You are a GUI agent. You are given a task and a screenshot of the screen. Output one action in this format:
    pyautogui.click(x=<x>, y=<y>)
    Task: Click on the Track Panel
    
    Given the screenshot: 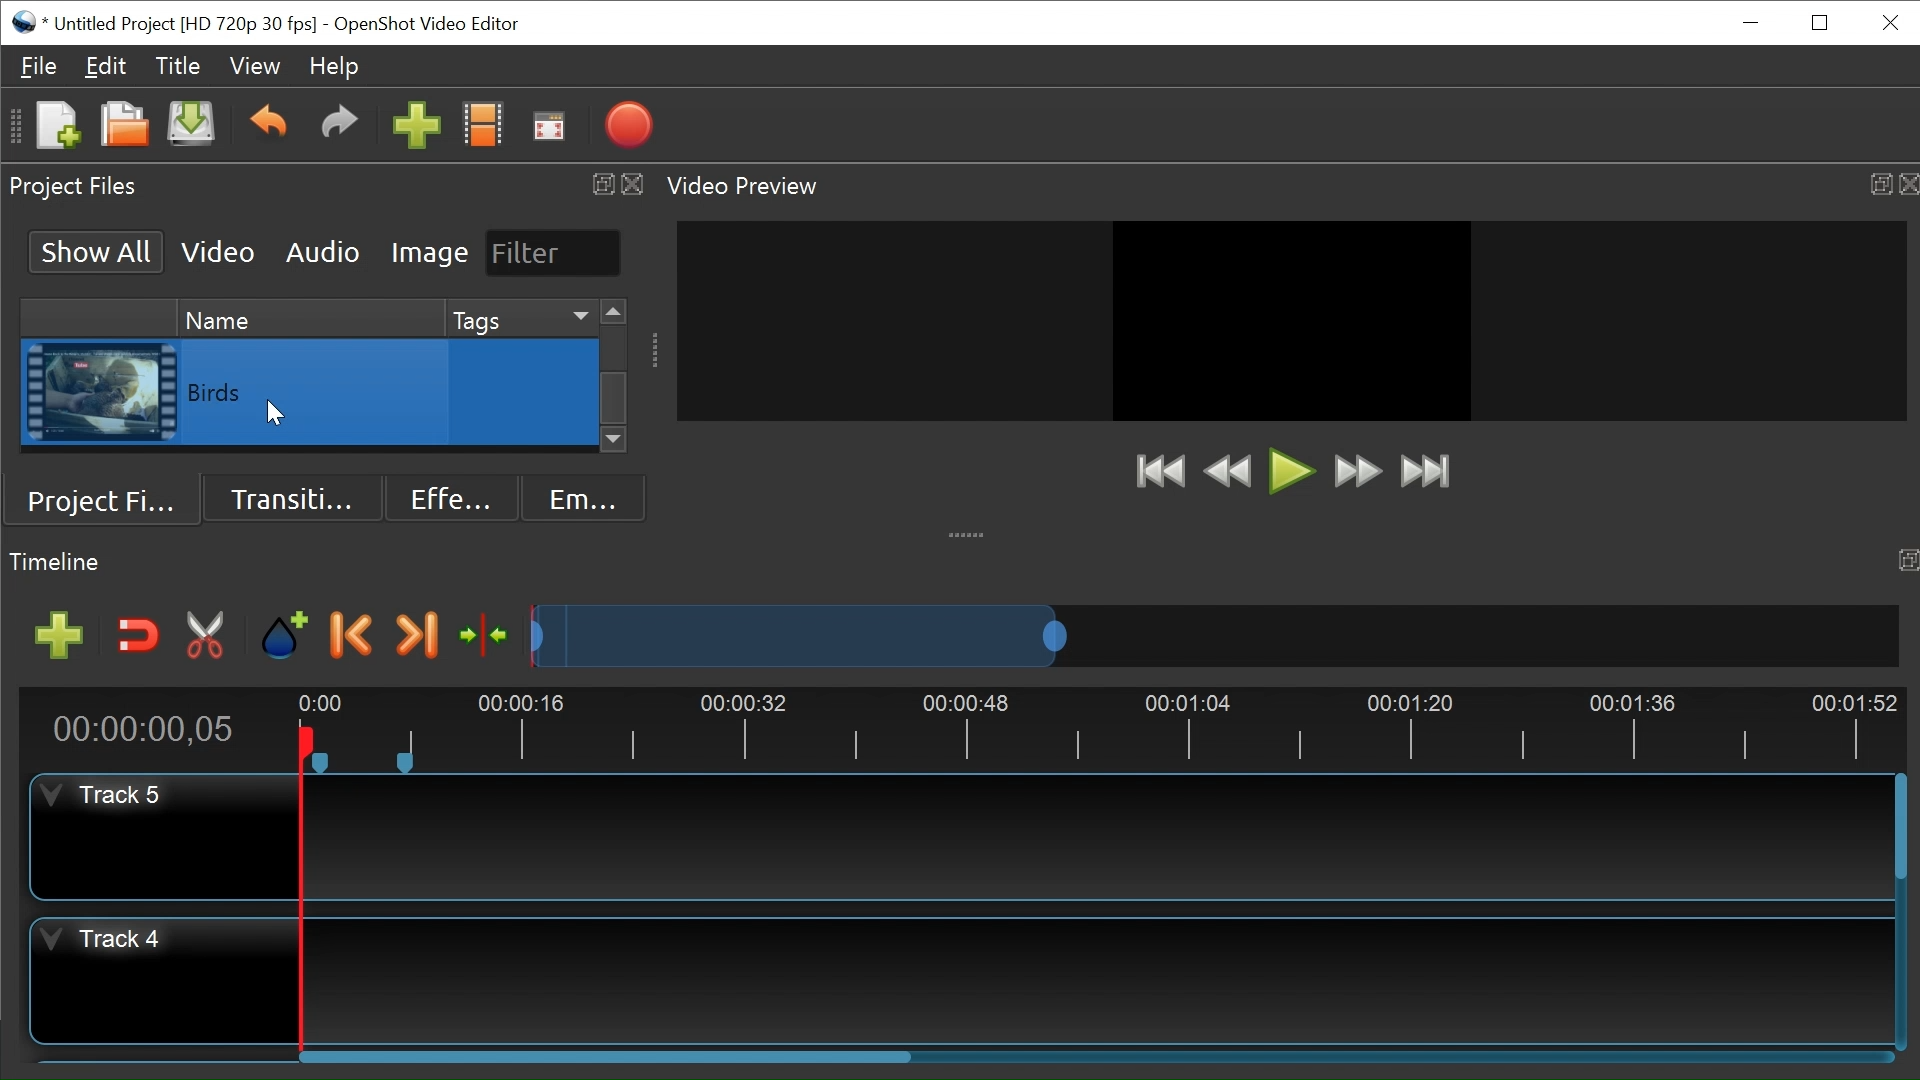 What is the action you would take?
    pyautogui.click(x=1096, y=835)
    